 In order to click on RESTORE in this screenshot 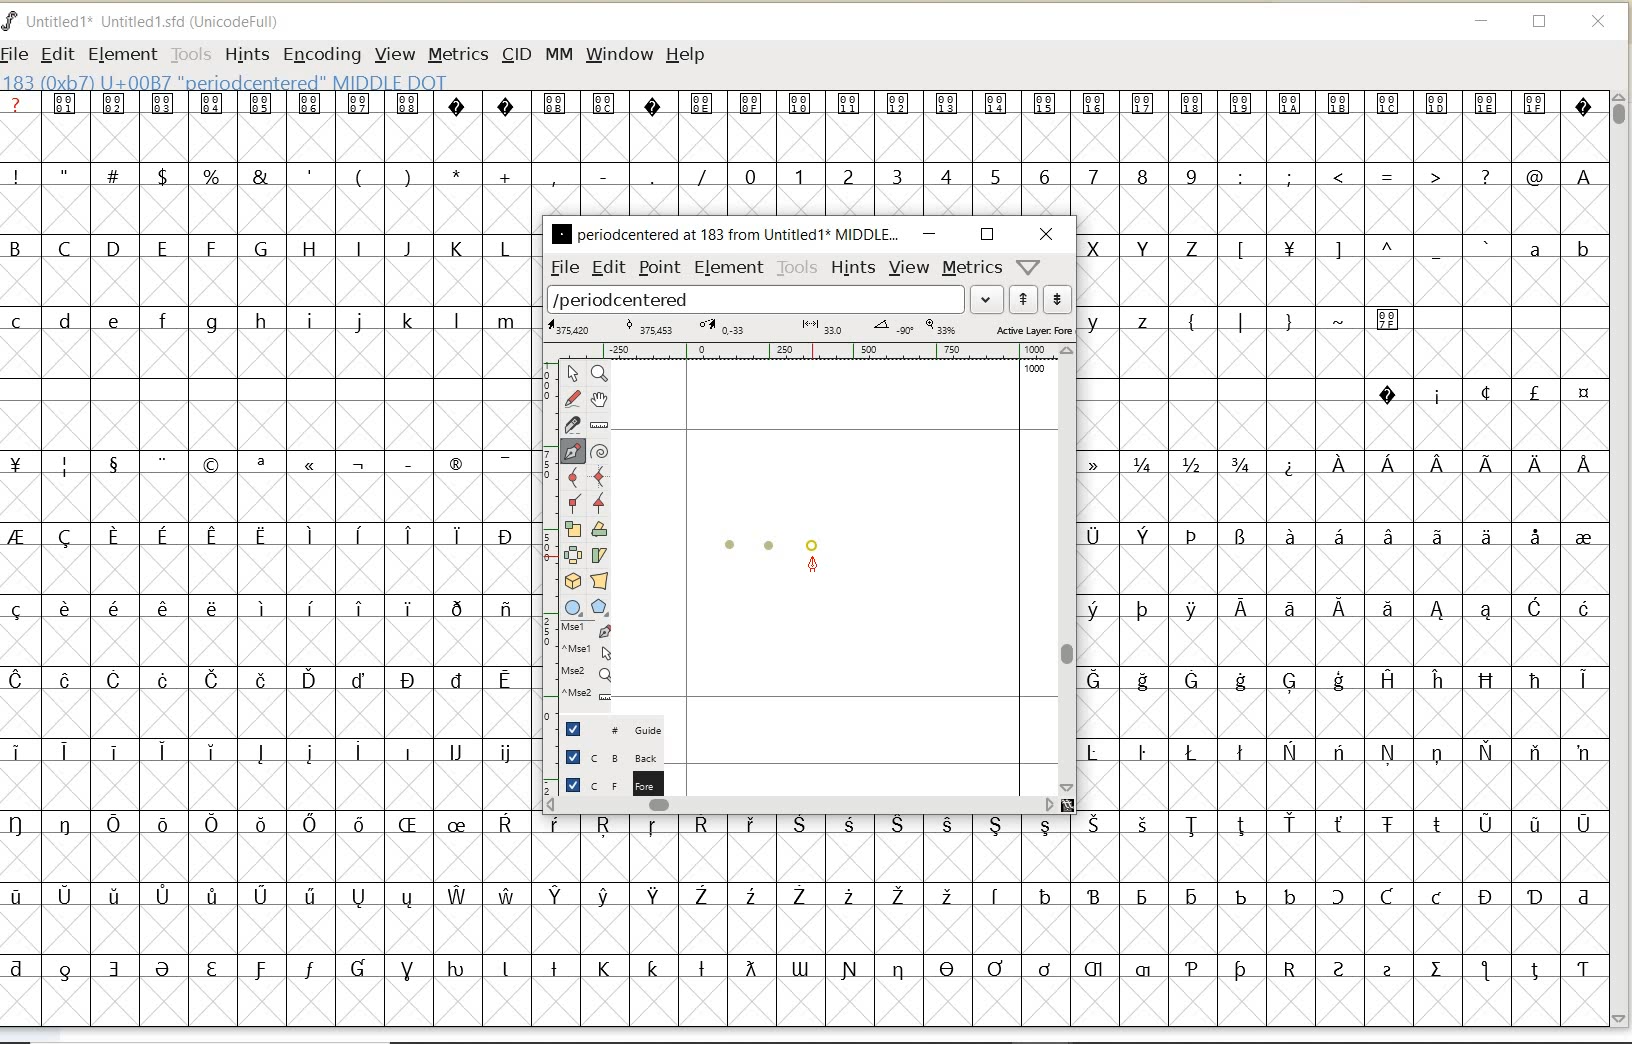, I will do `click(1540, 25)`.